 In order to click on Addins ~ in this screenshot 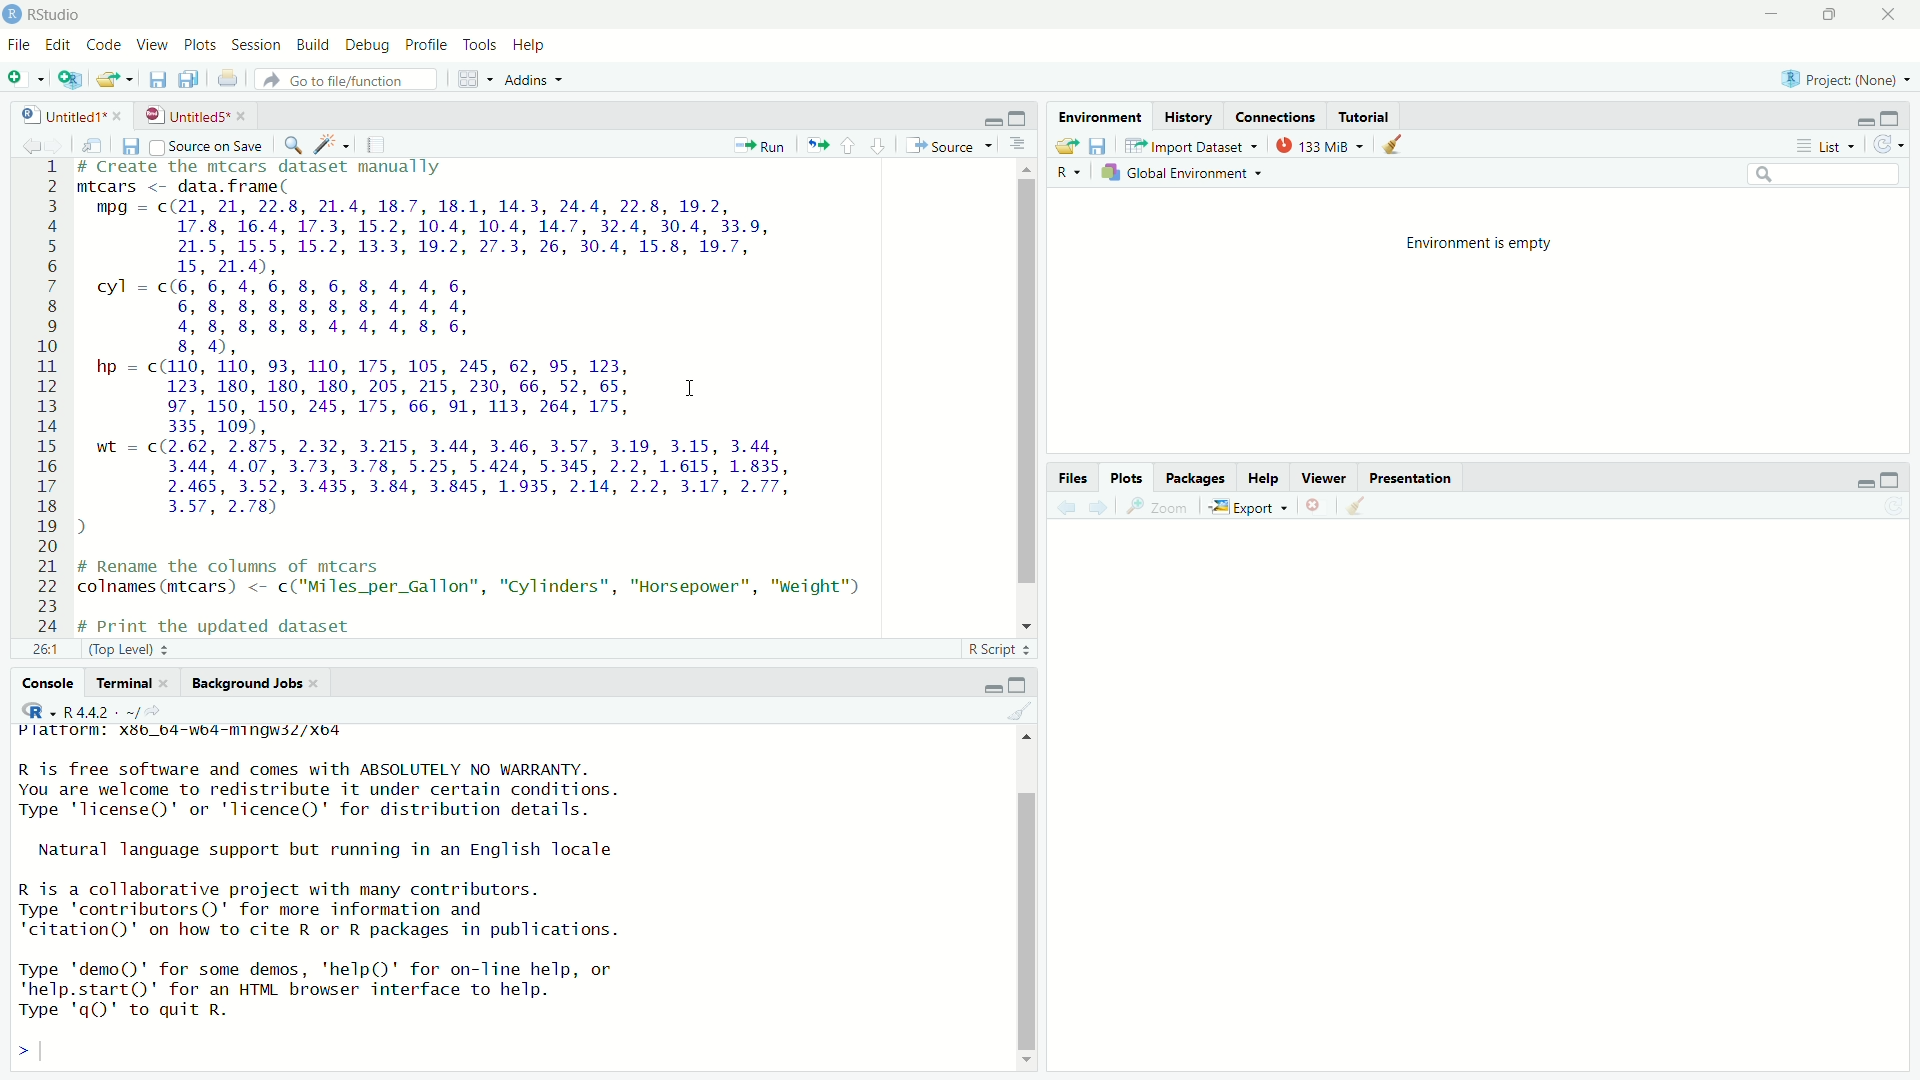, I will do `click(533, 82)`.